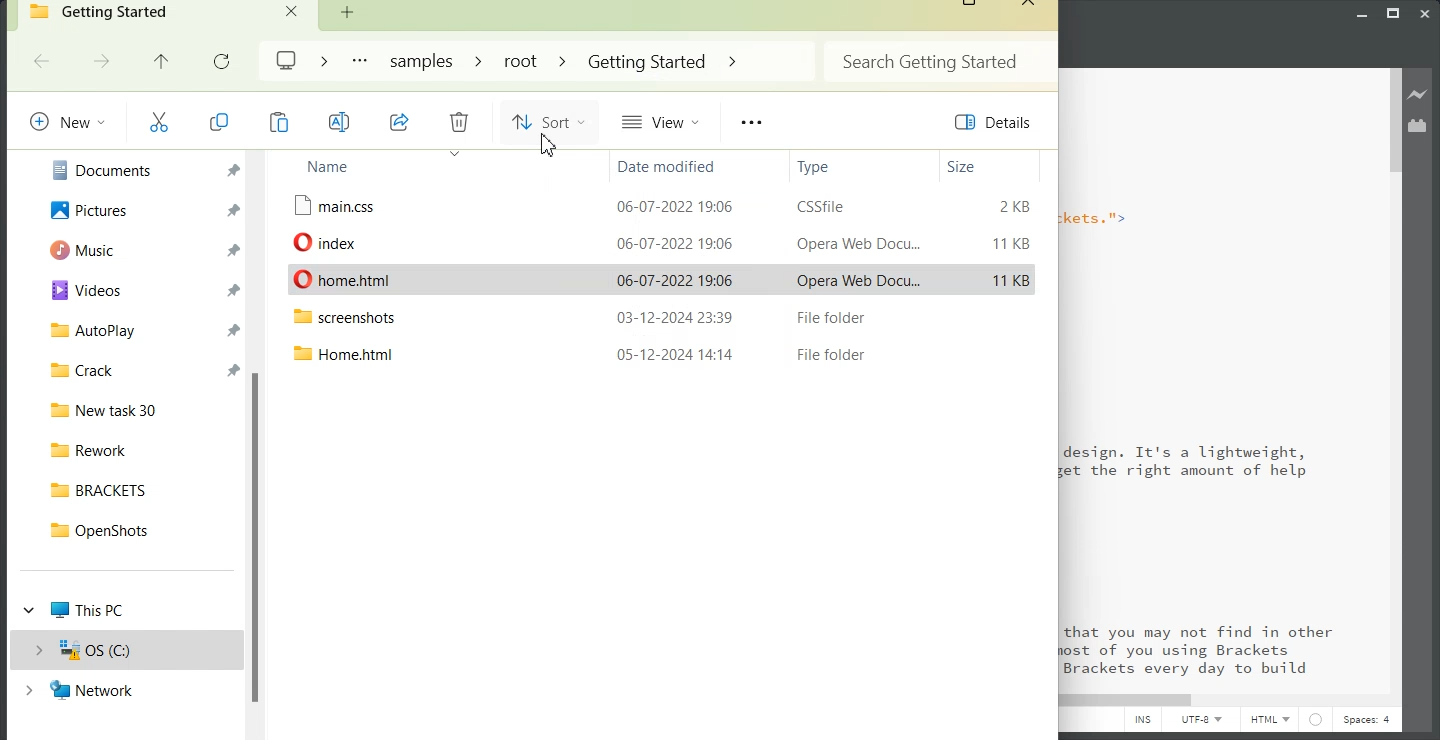  What do you see at coordinates (647, 62) in the screenshot?
I see `Getting Started` at bounding box center [647, 62].